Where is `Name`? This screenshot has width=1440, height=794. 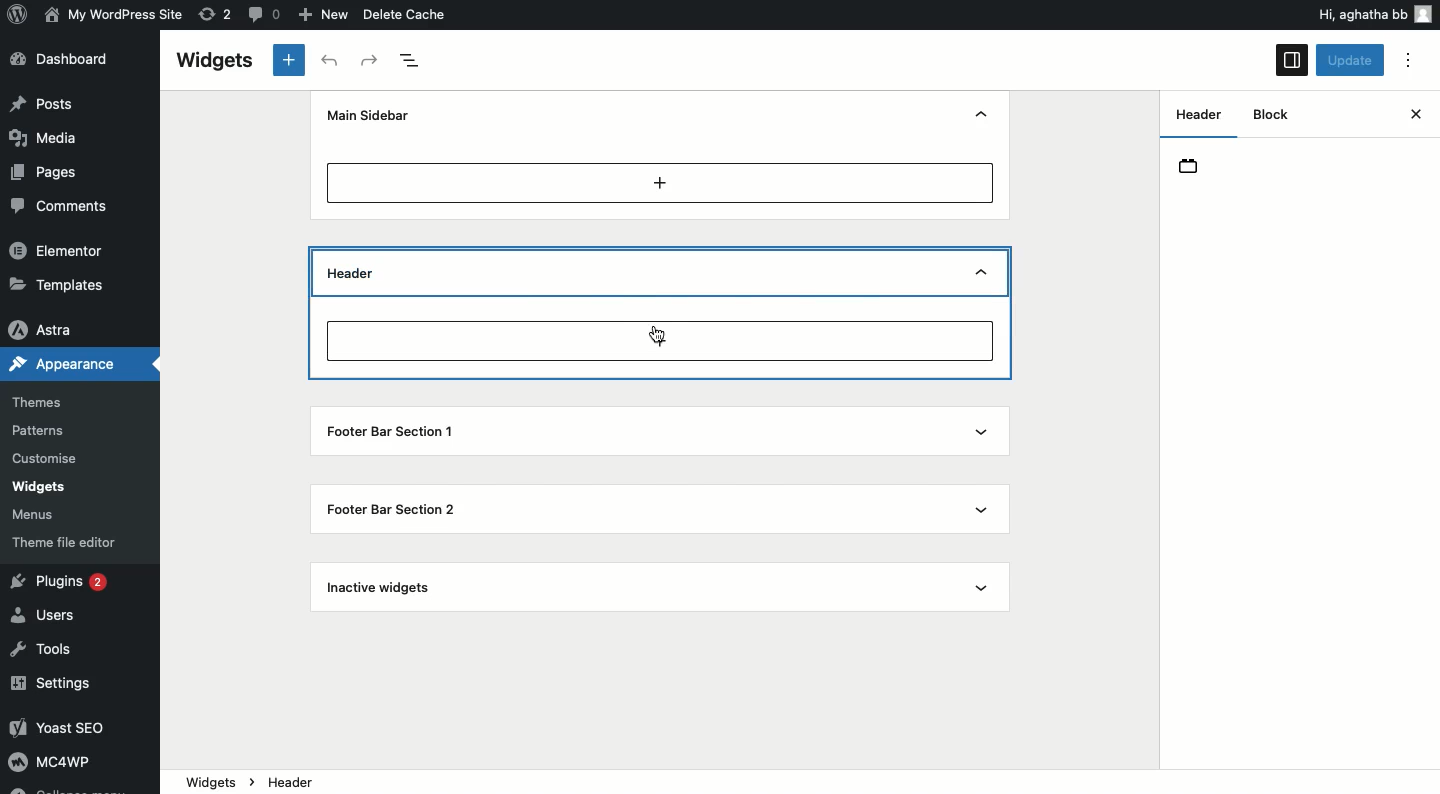 Name is located at coordinates (116, 13).